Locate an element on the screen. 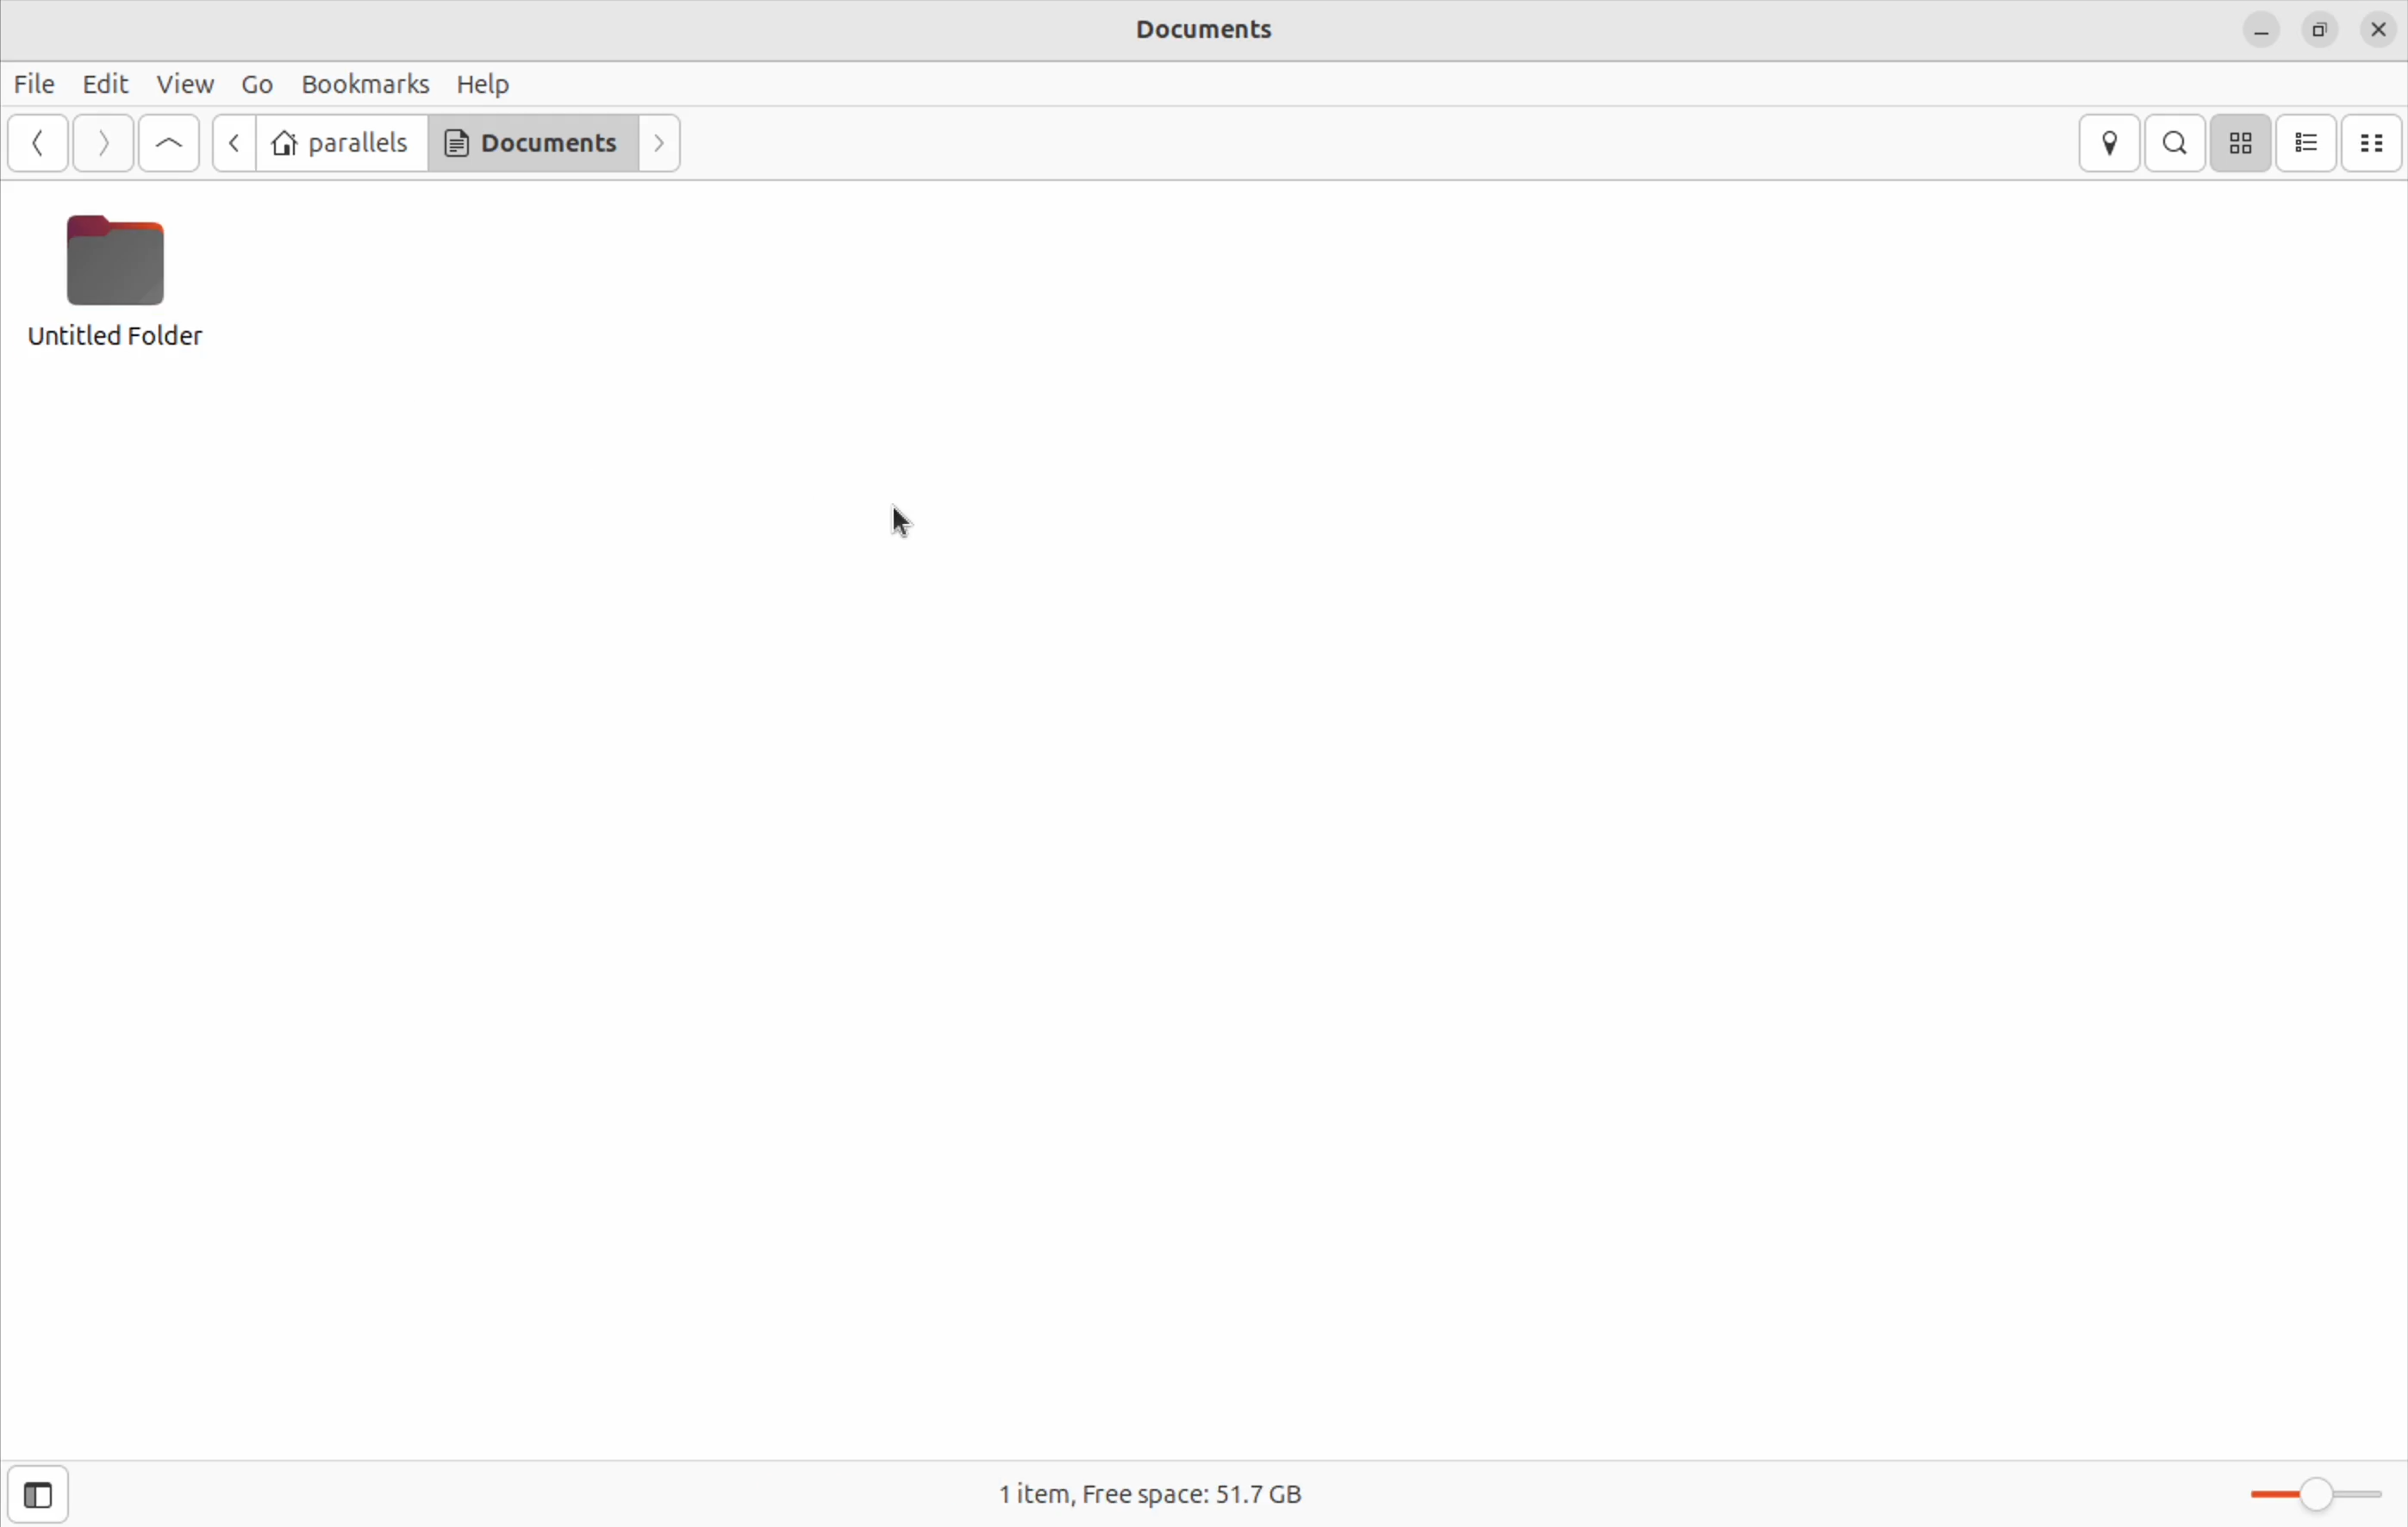  Show sidebar is located at coordinates (33, 1493).